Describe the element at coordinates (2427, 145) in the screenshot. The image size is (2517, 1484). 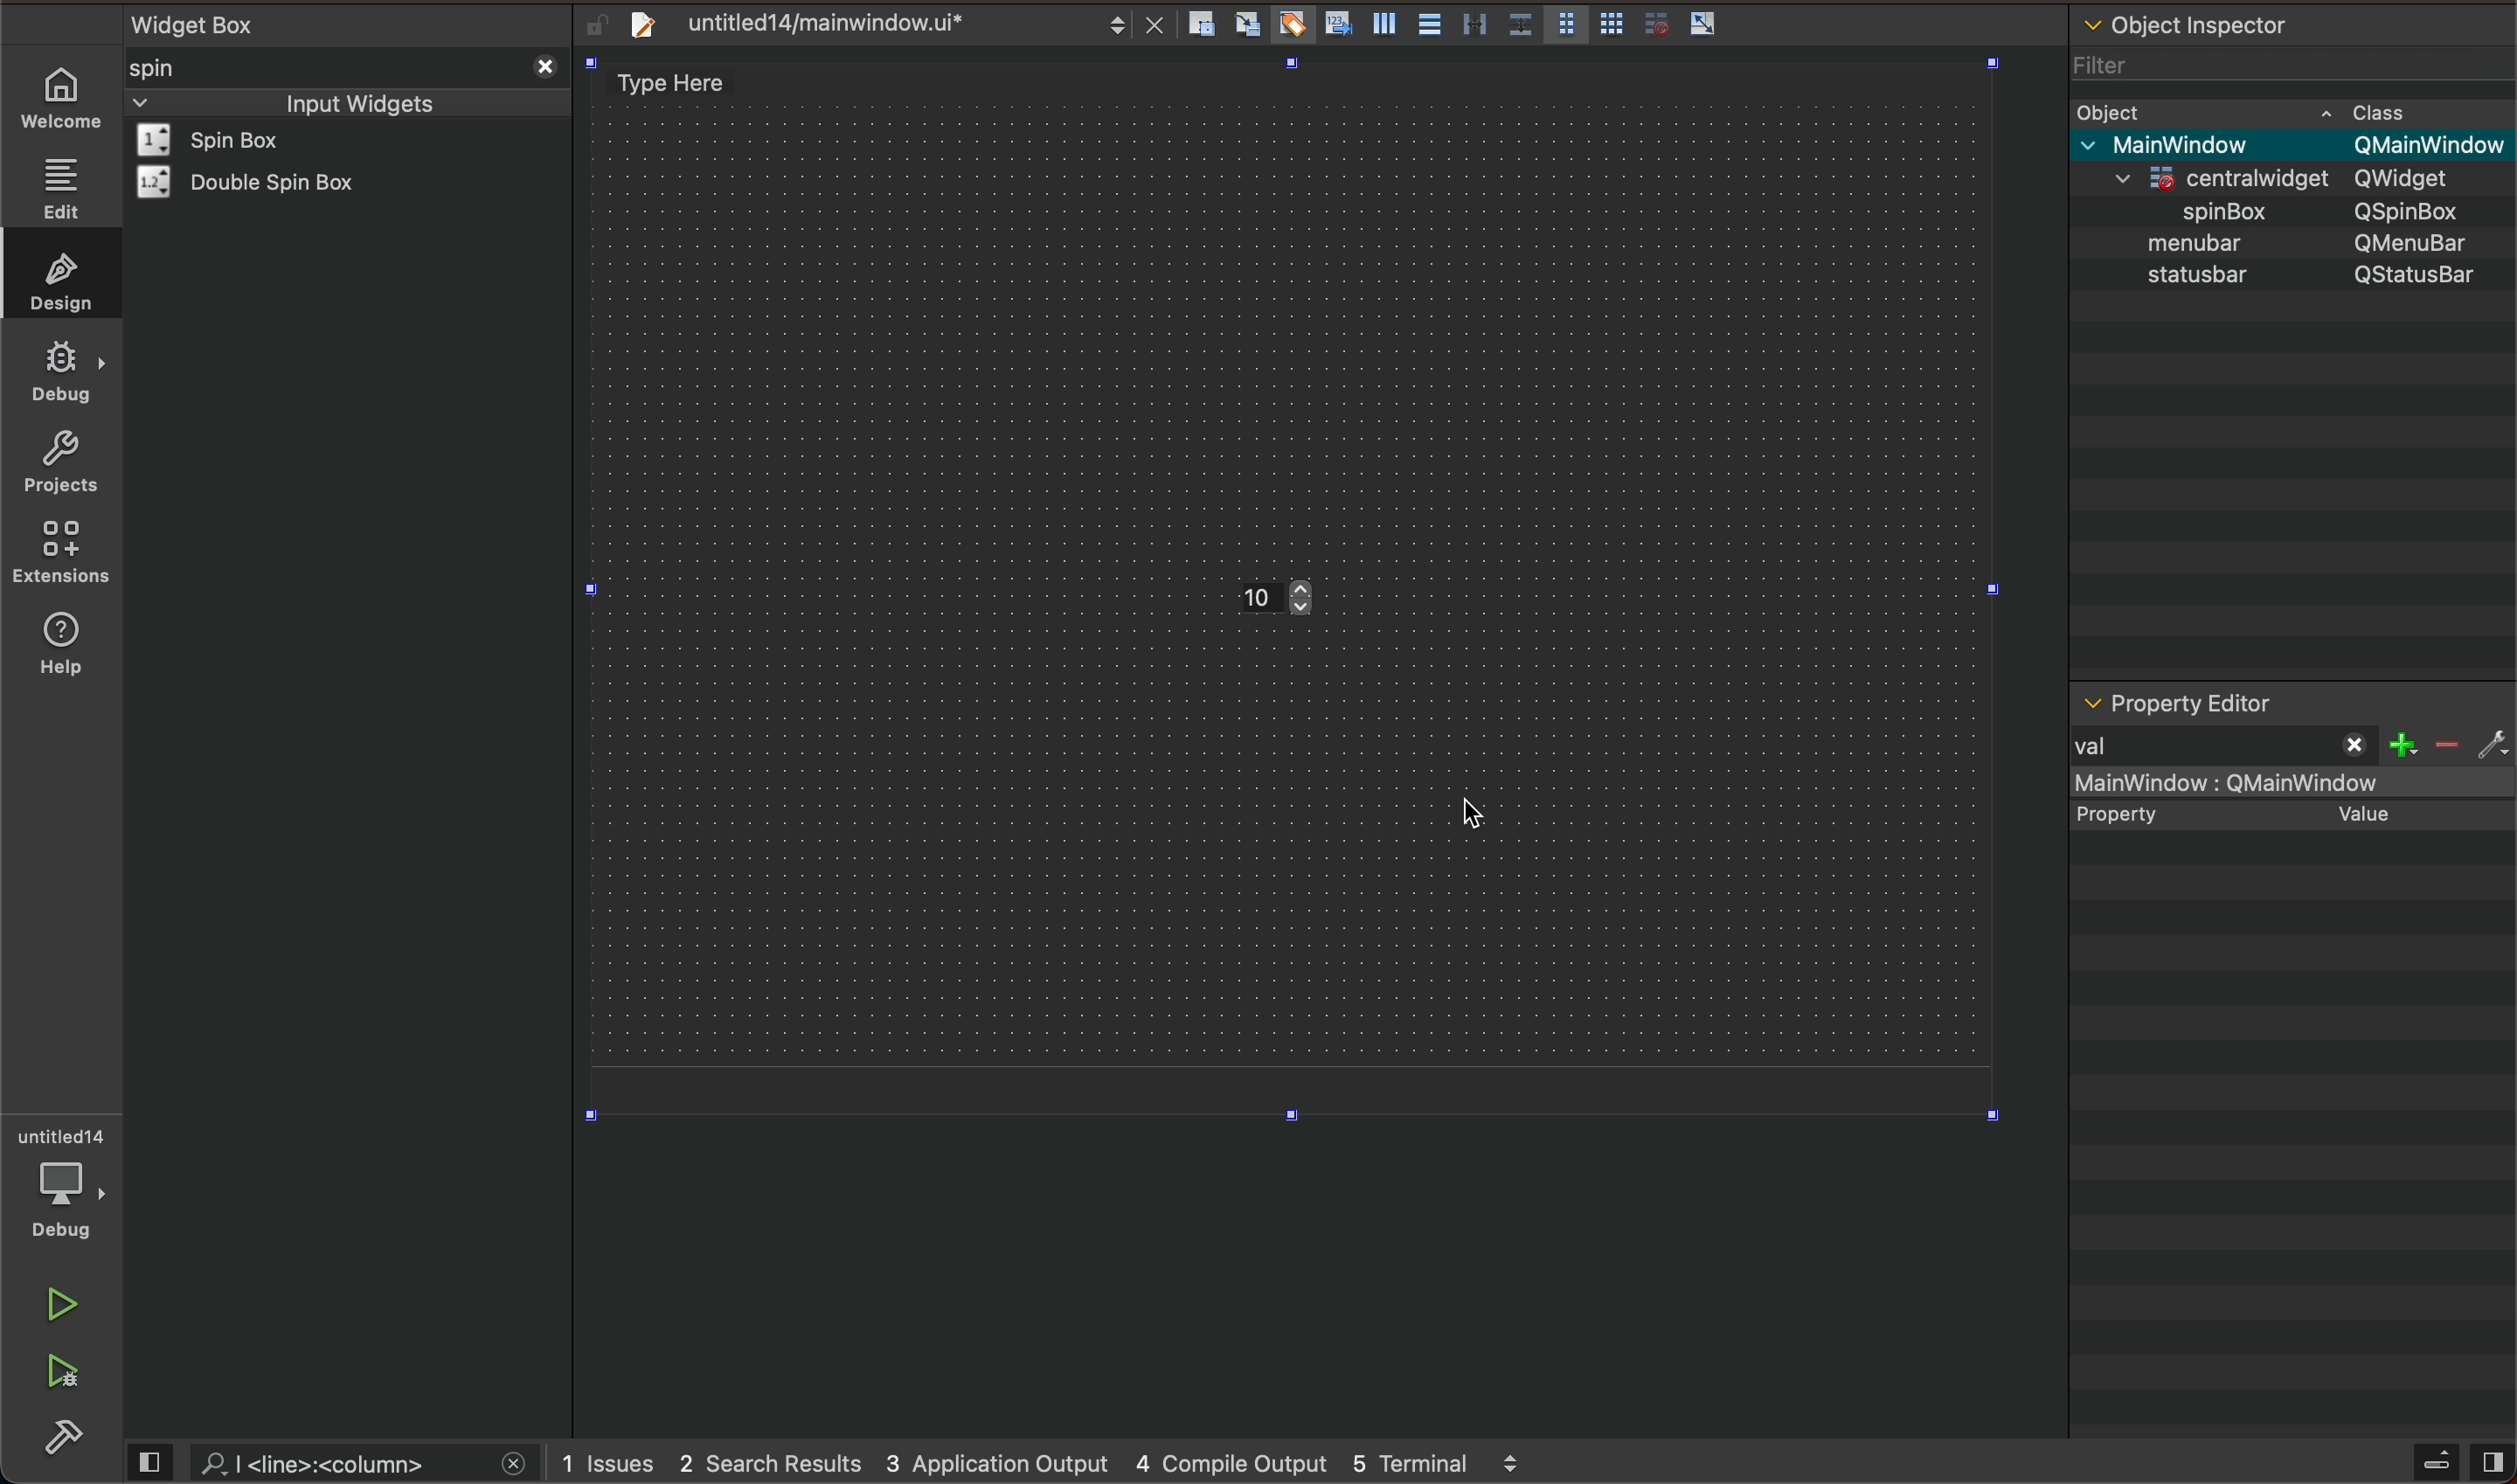
I see `` at that location.